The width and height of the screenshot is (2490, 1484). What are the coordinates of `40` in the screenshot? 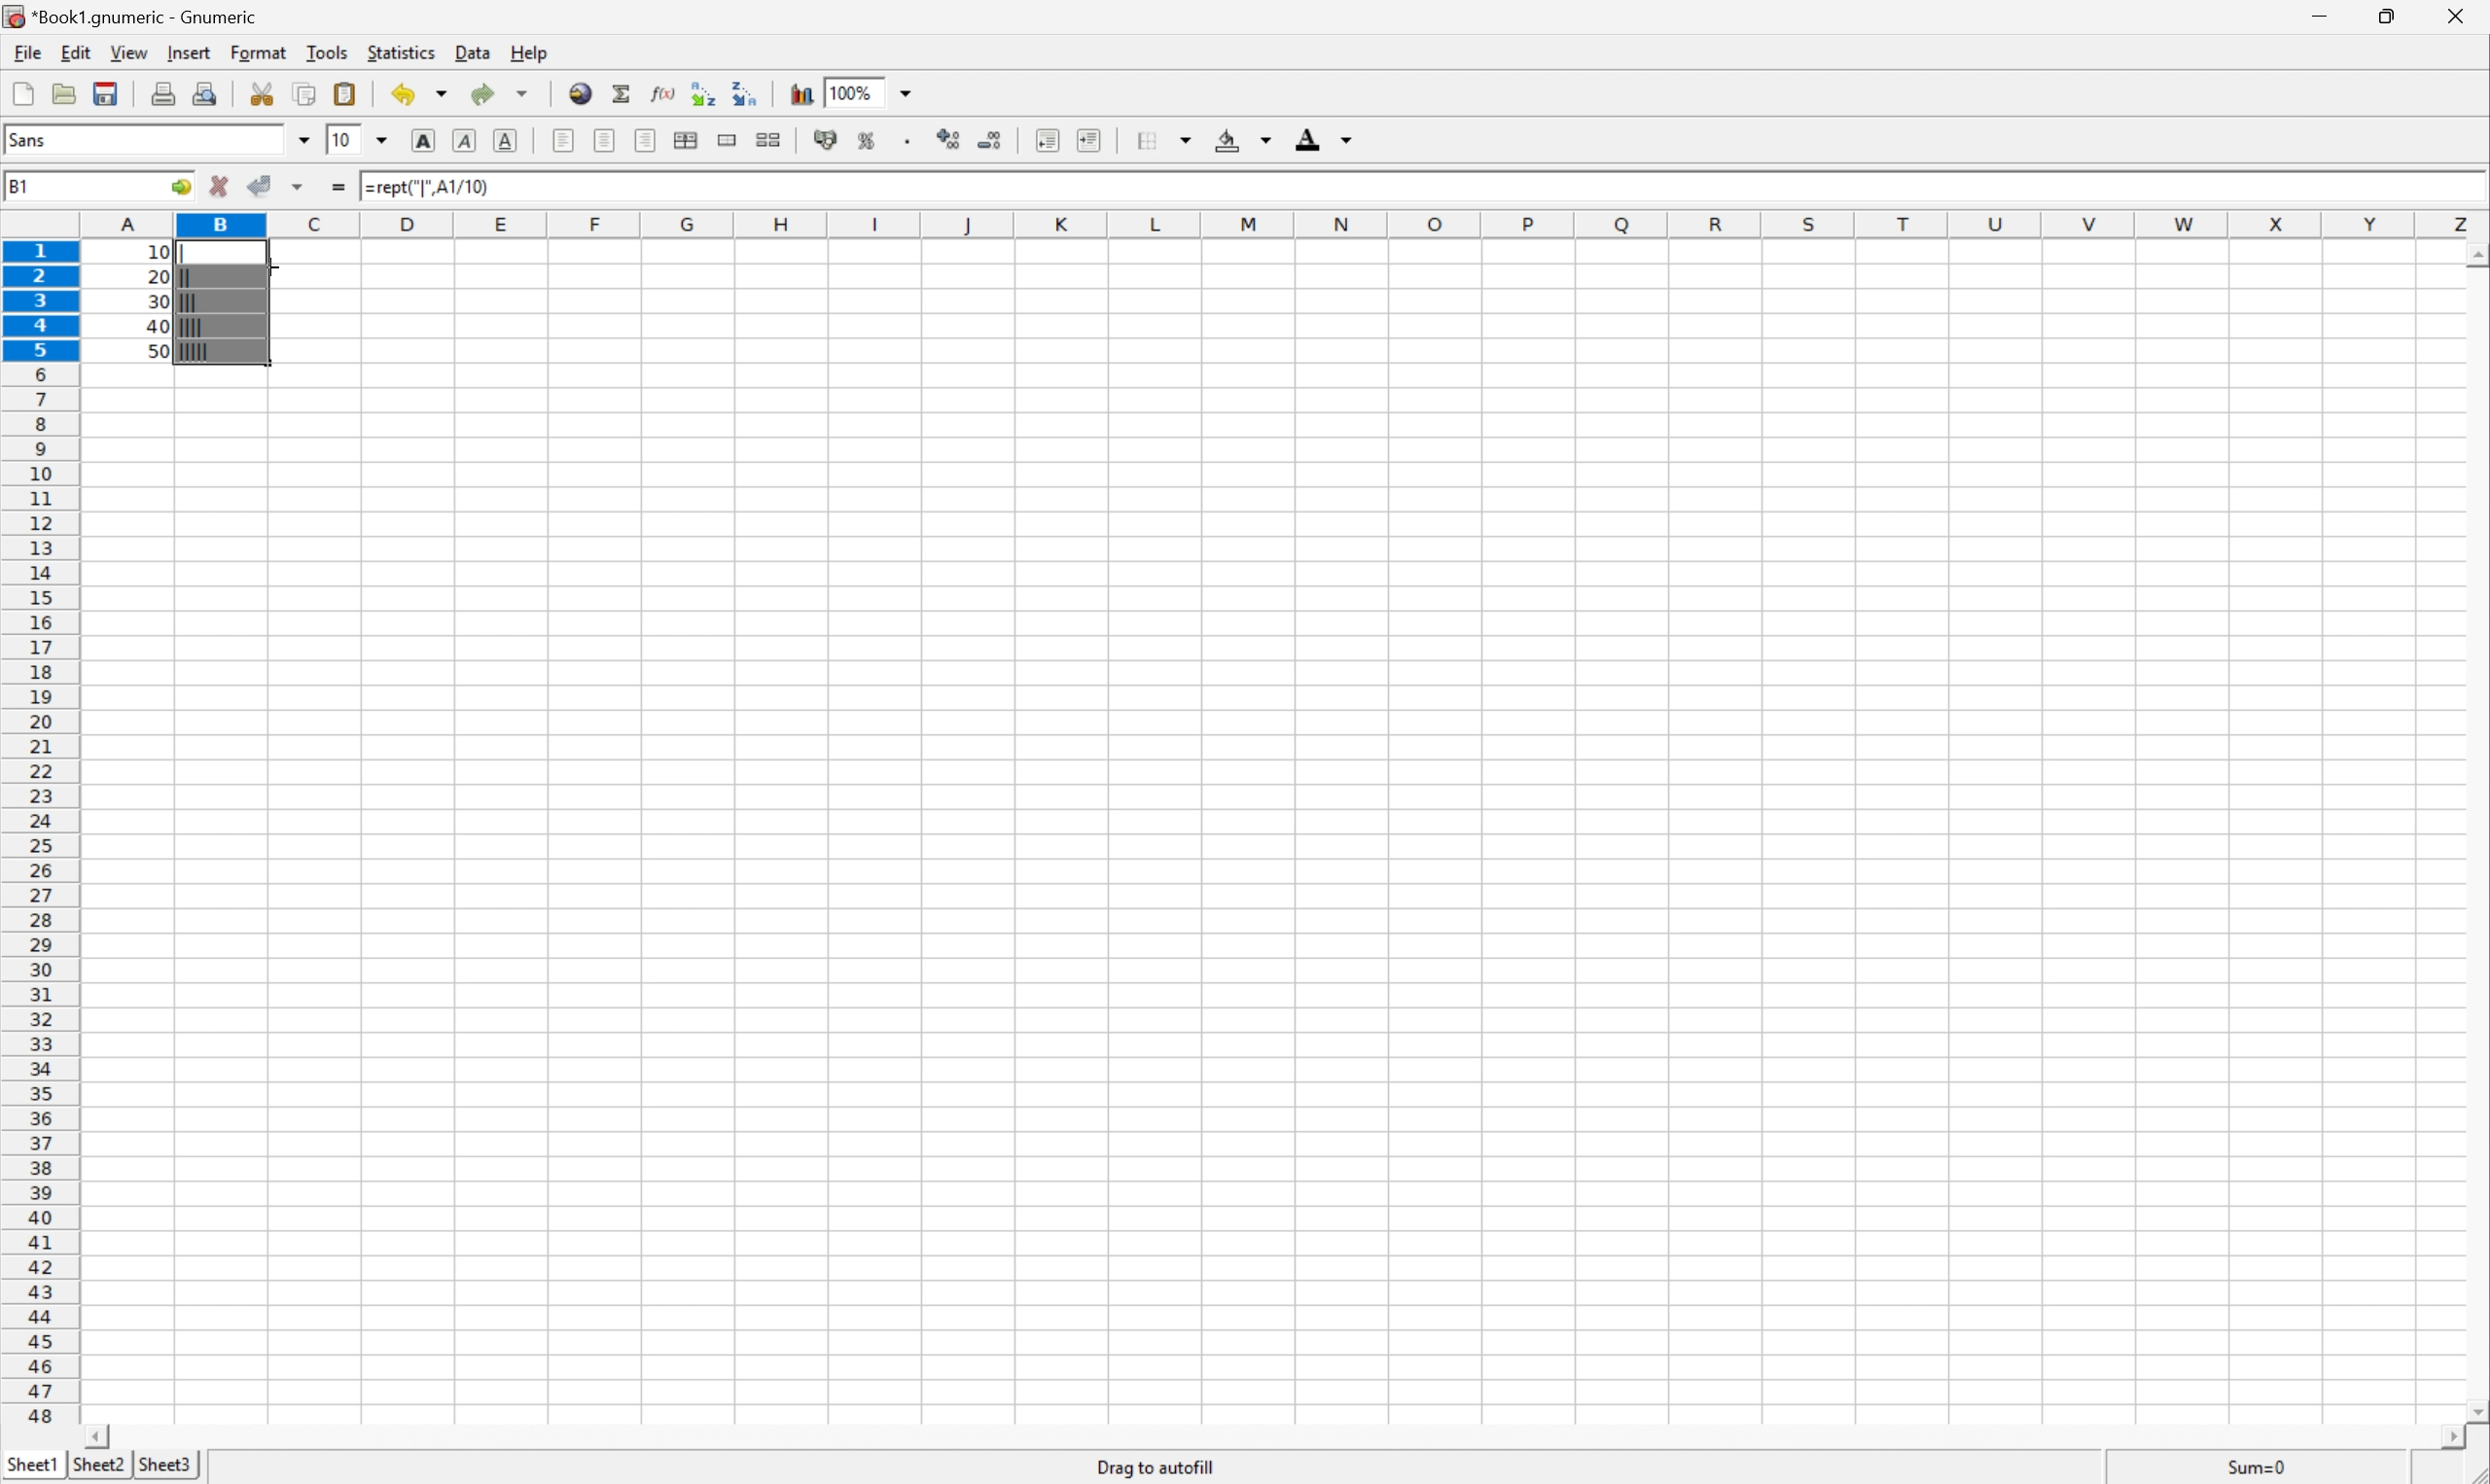 It's located at (157, 325).